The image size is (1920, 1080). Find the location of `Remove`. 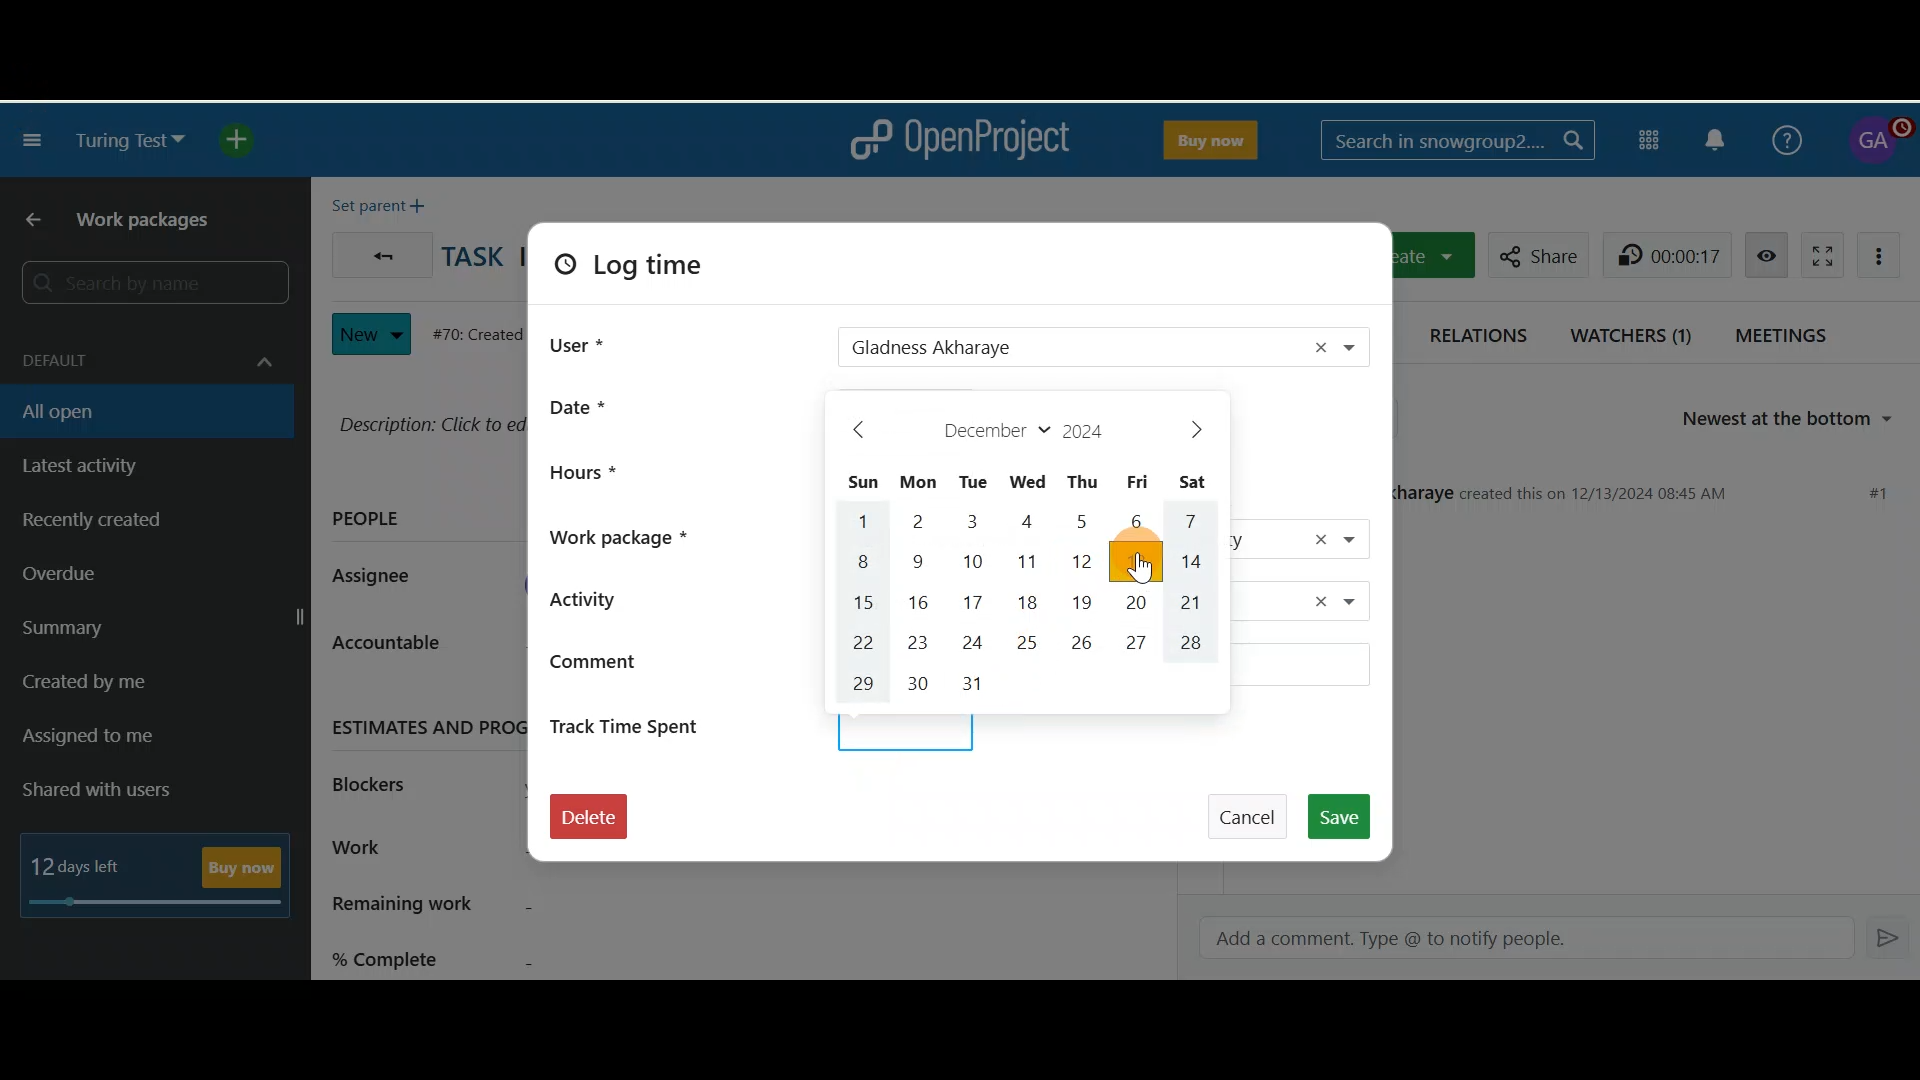

Remove is located at coordinates (1310, 603).